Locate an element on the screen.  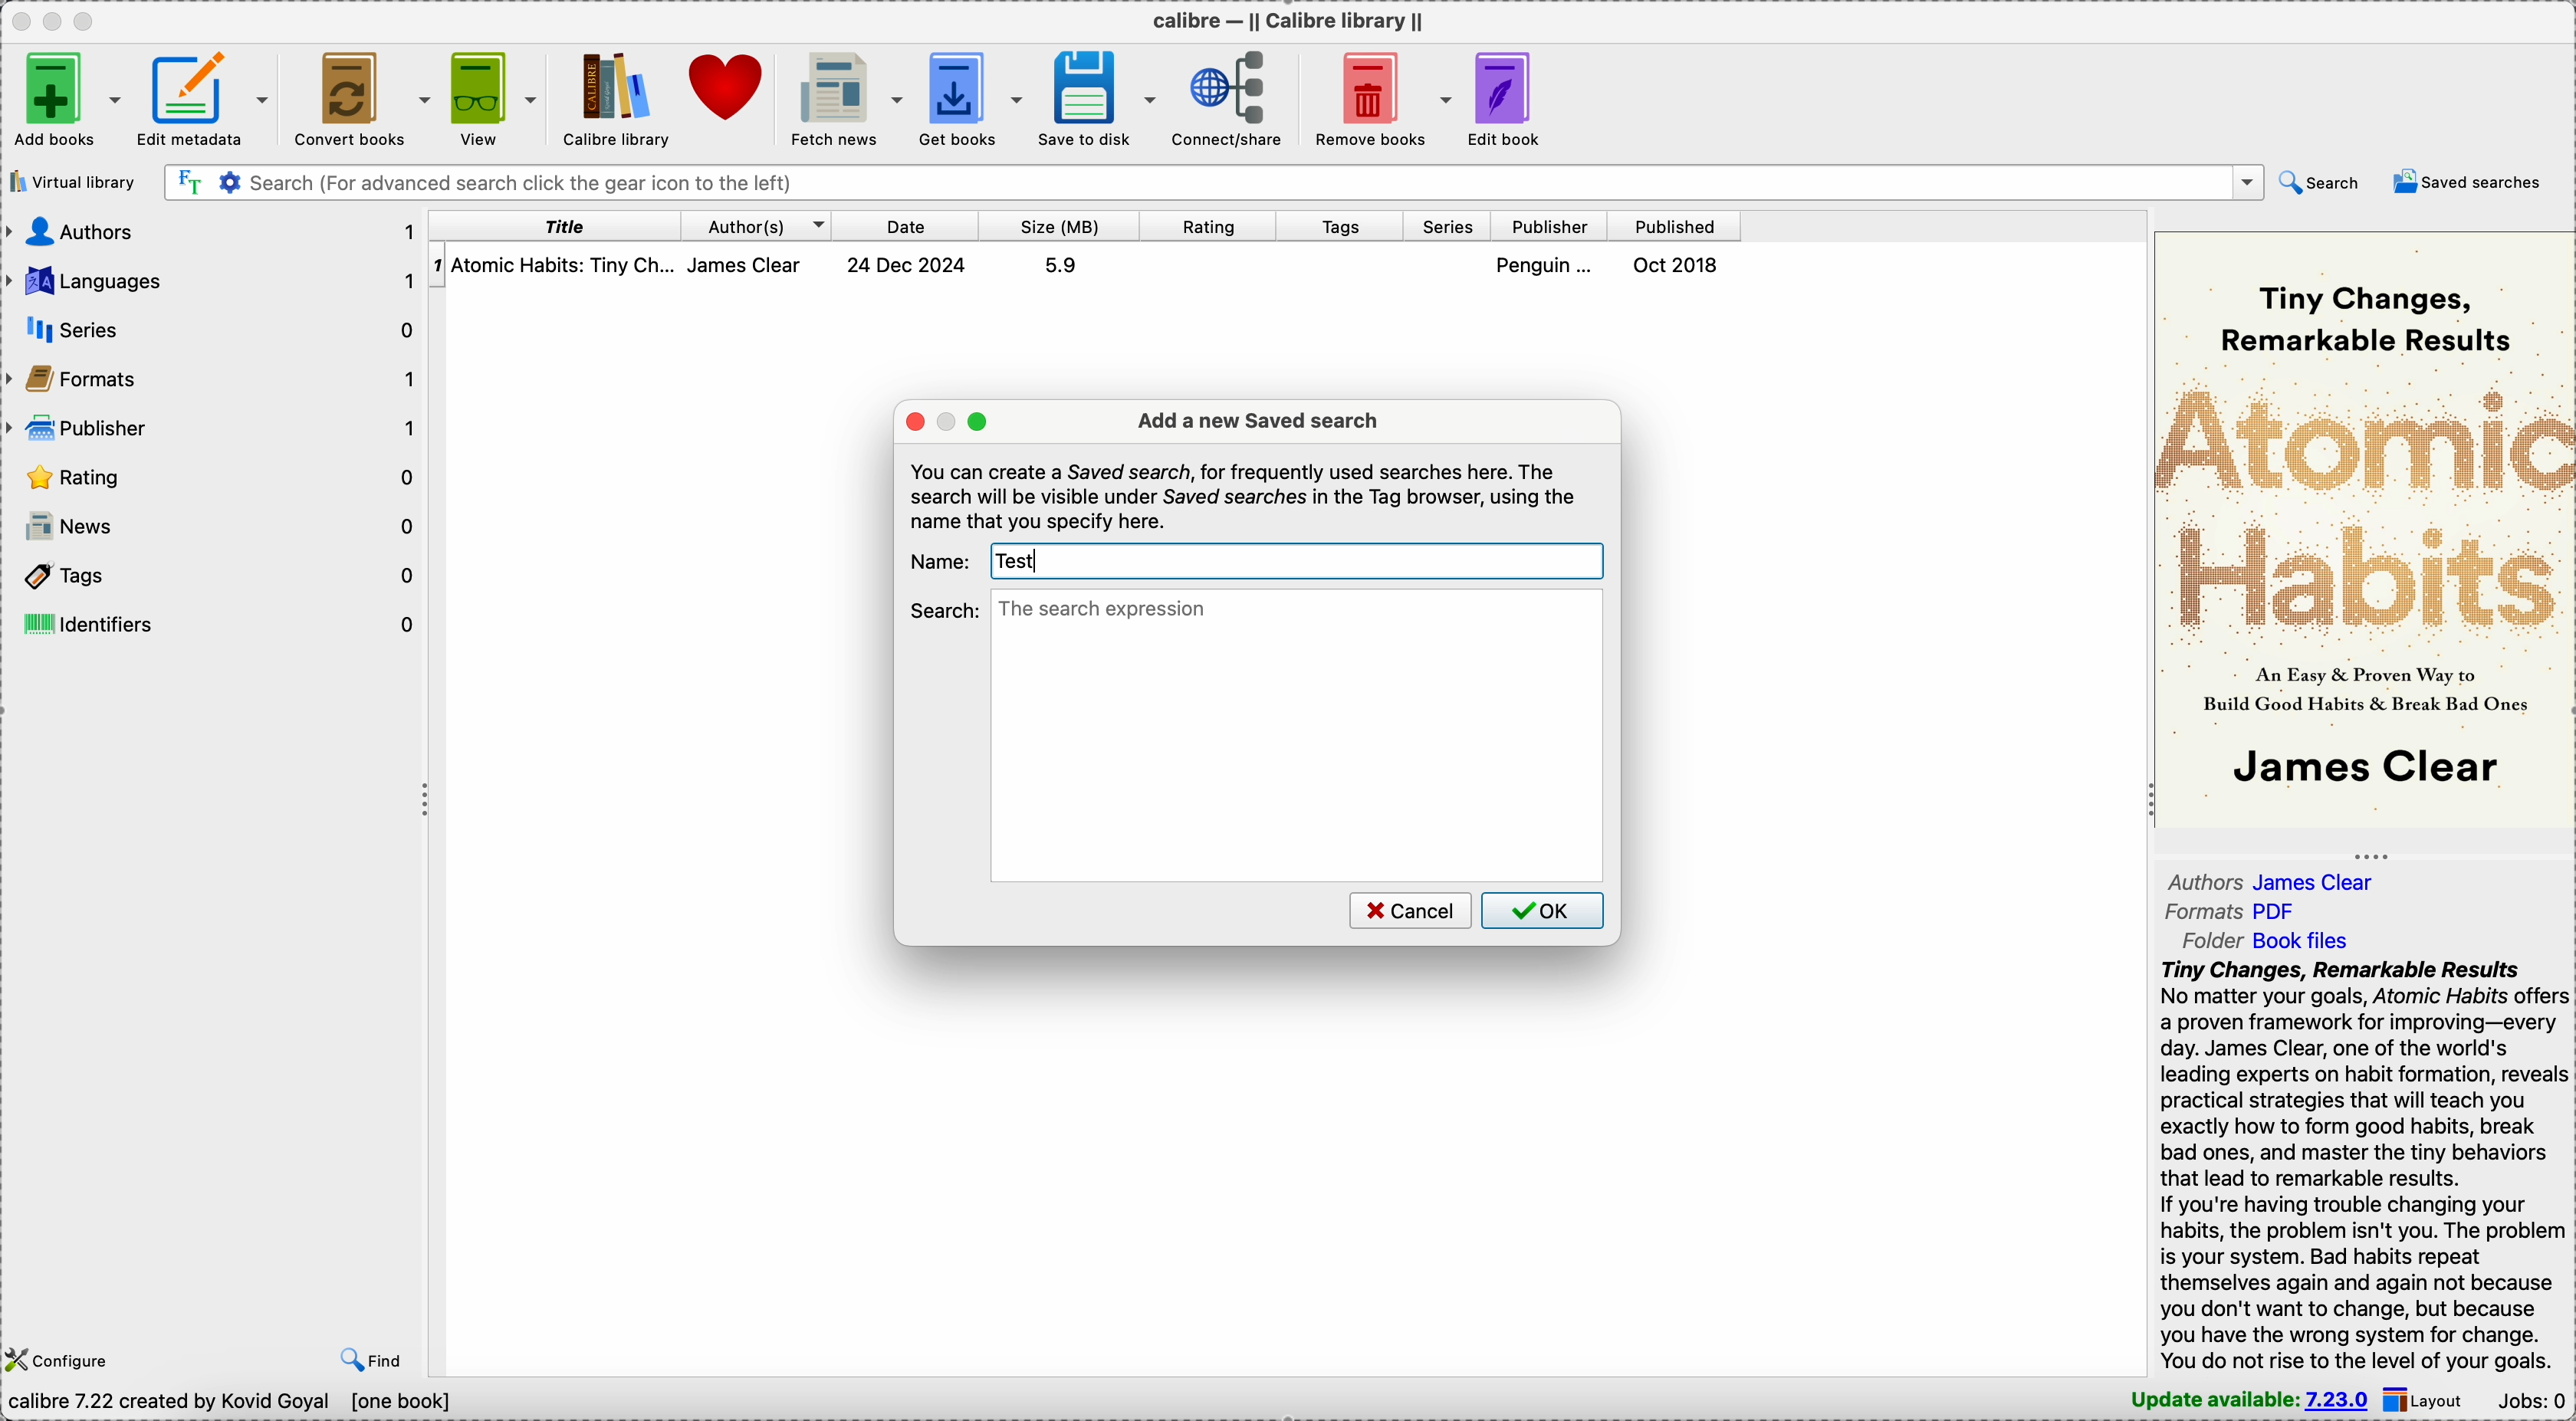
publisher is located at coordinates (213, 430).